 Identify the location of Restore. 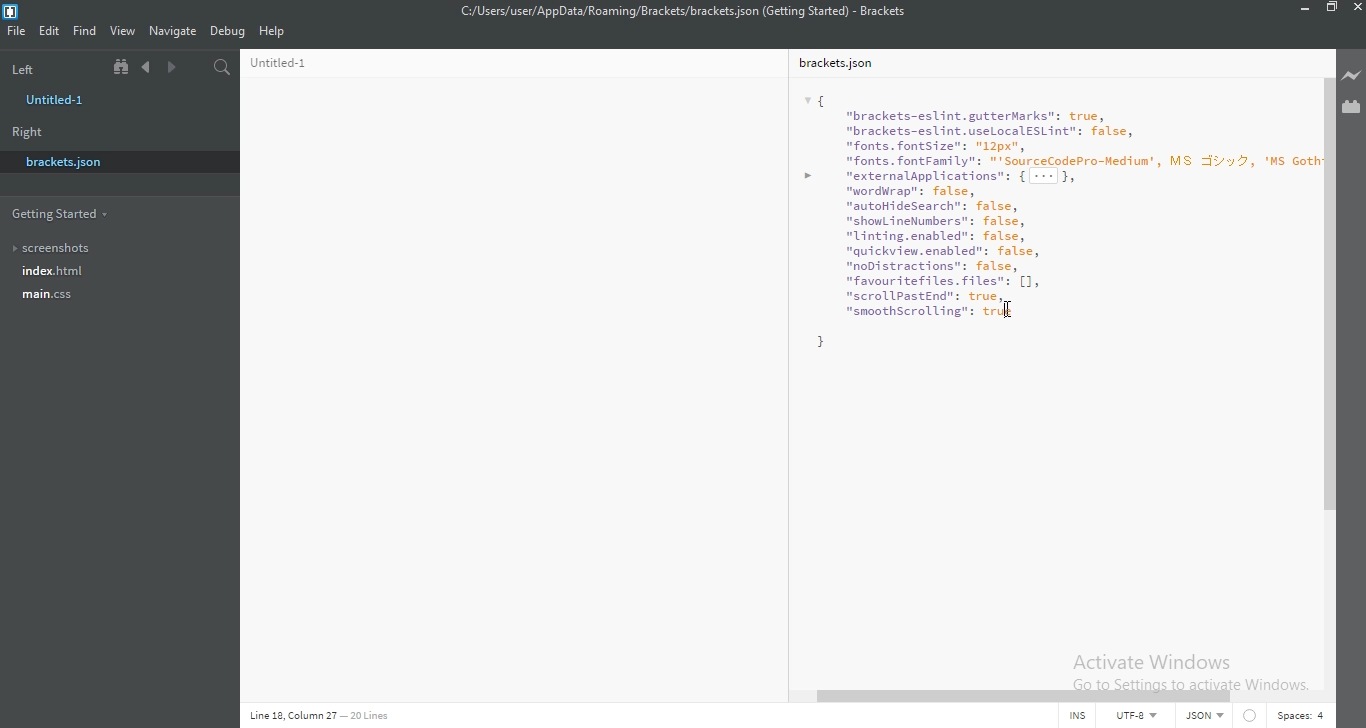
(1332, 9).